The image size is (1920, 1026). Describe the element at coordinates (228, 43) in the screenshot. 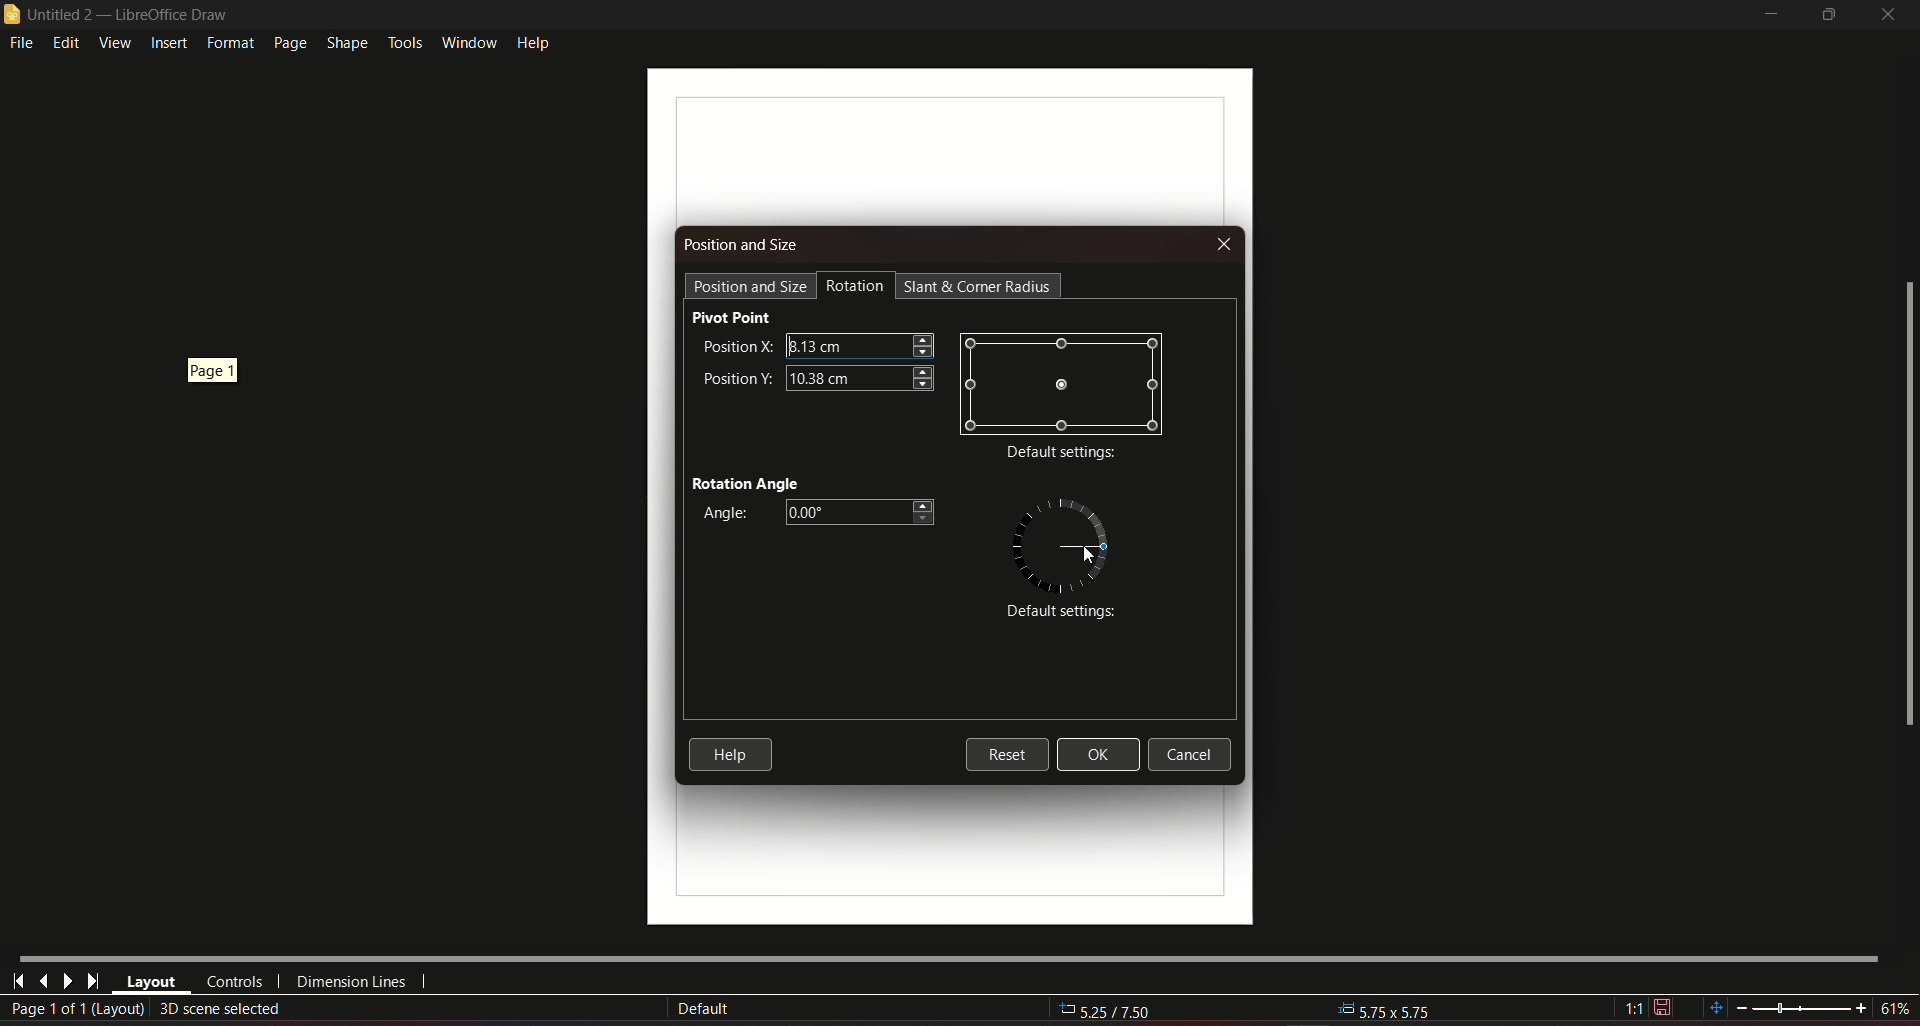

I see `format` at that location.